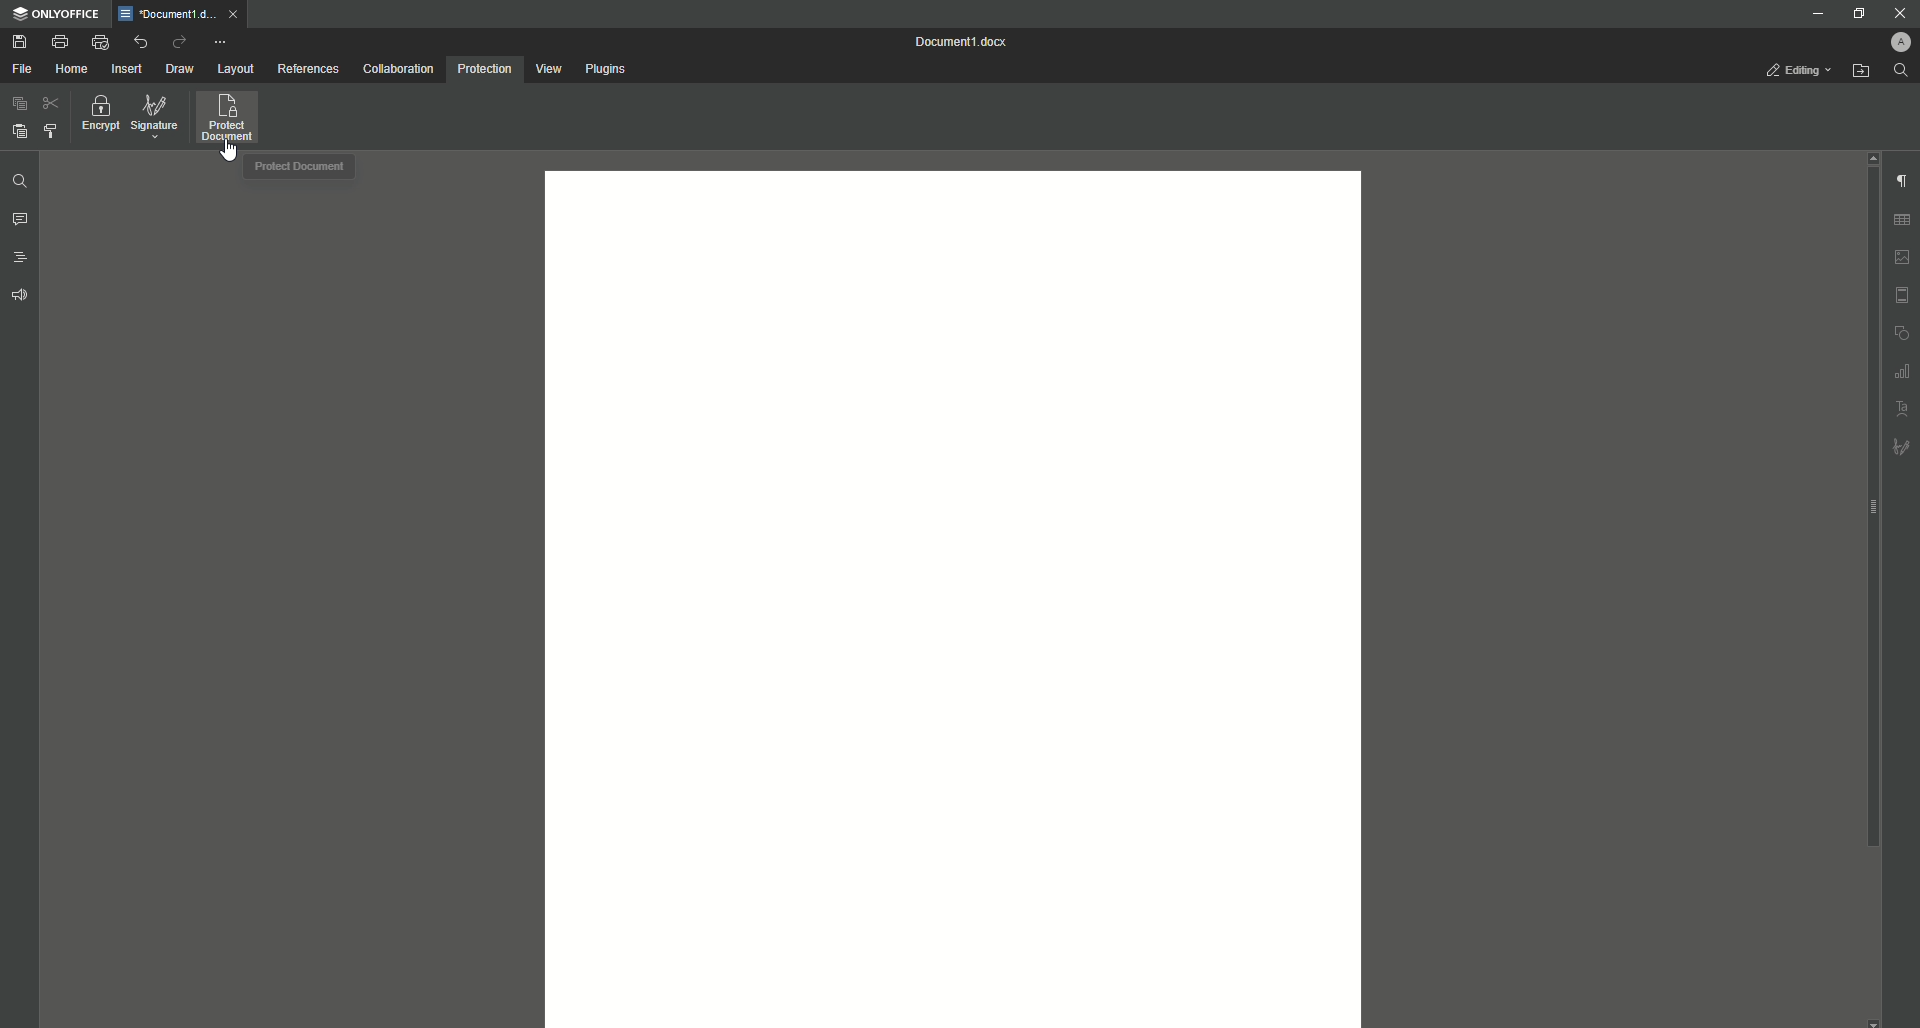  I want to click on Cursor, so click(229, 151).